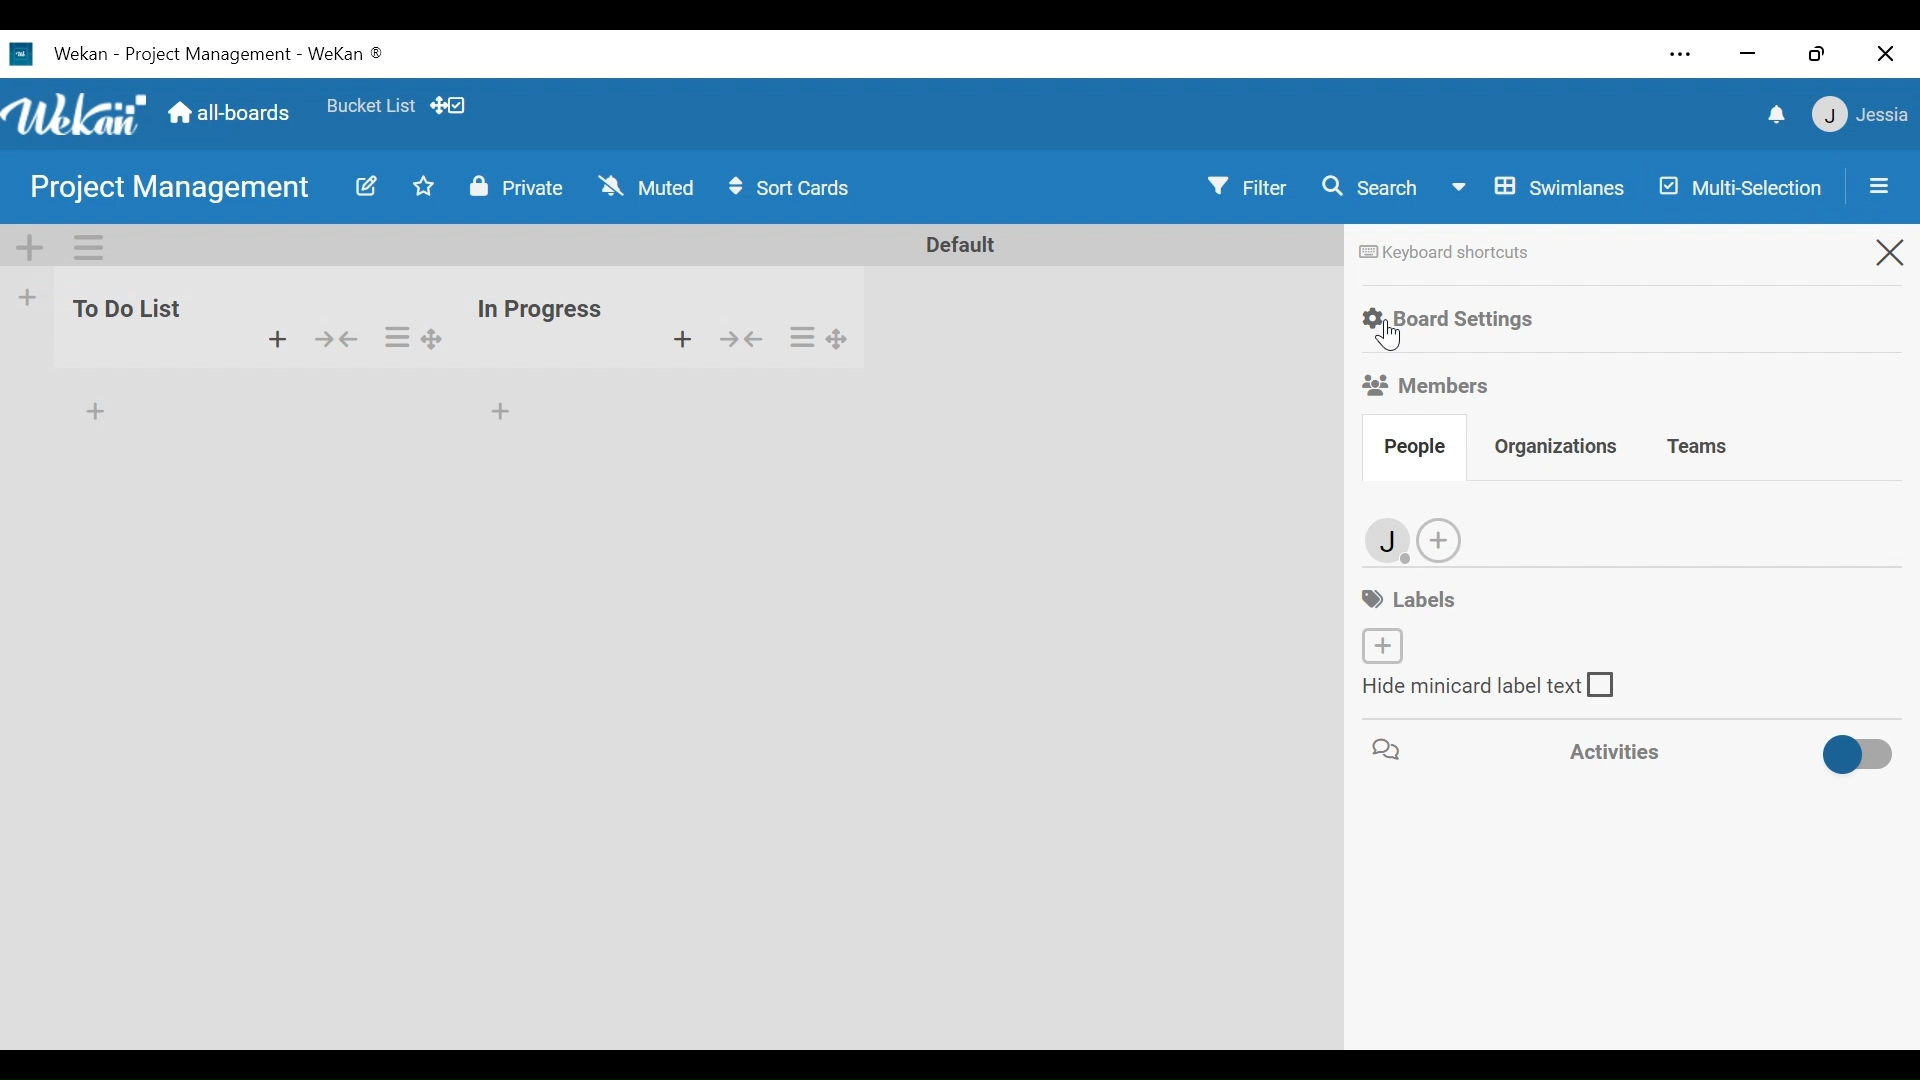 The width and height of the screenshot is (1920, 1080). Describe the element at coordinates (1389, 541) in the screenshot. I see `Member` at that location.